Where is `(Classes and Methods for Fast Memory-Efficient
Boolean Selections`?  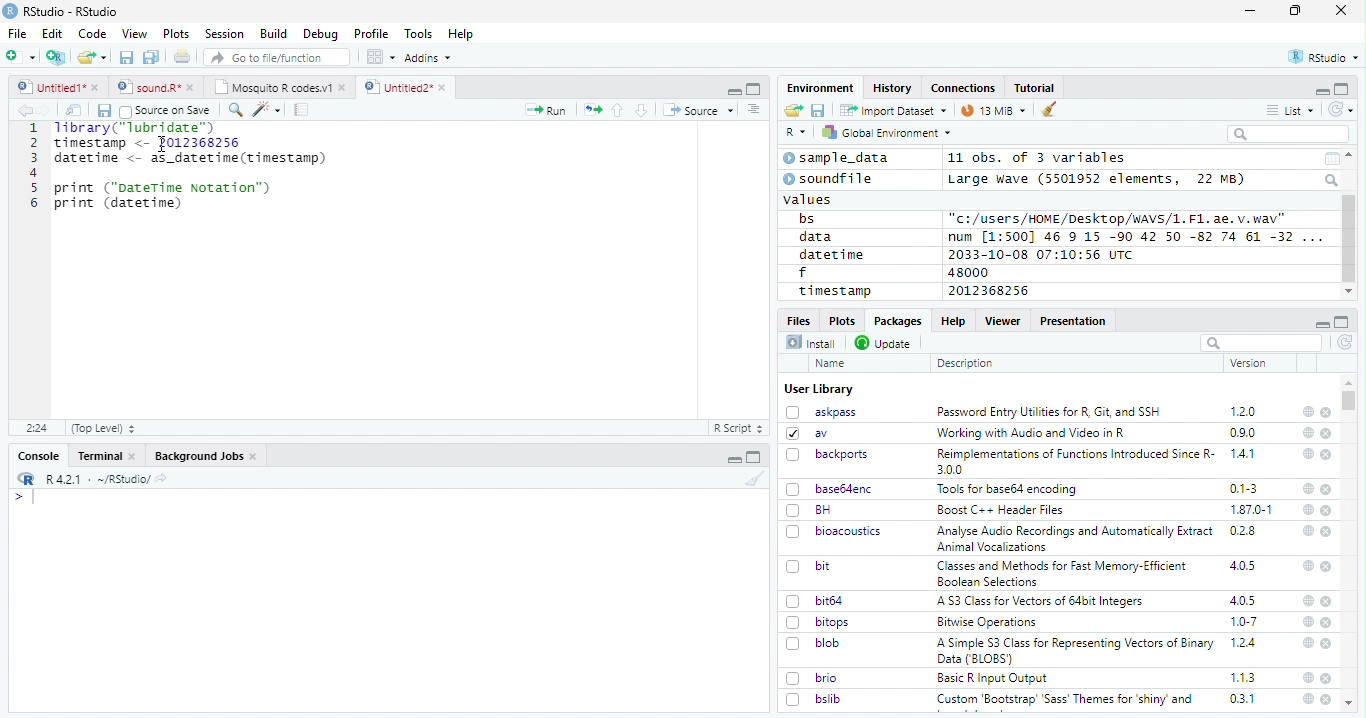 (Classes and Methods for Fast Memory-Efficient
Boolean Selections is located at coordinates (1064, 573).